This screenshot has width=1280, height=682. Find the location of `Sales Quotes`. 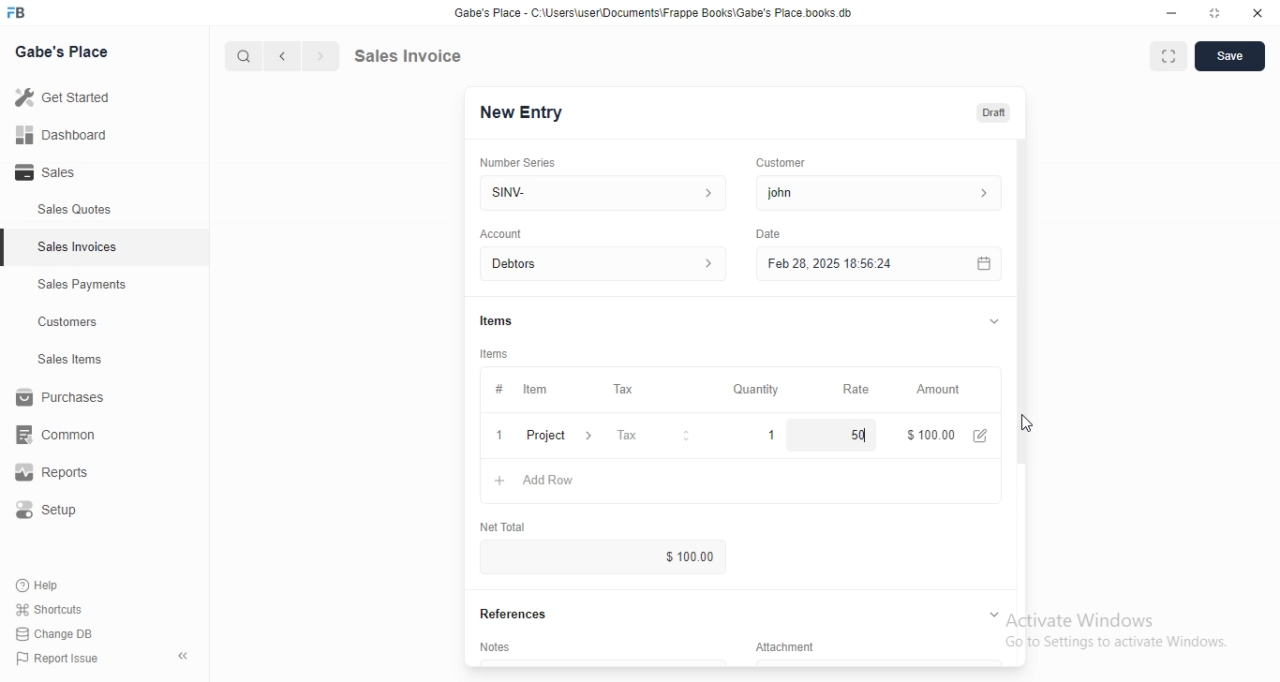

Sales Quotes is located at coordinates (64, 210).